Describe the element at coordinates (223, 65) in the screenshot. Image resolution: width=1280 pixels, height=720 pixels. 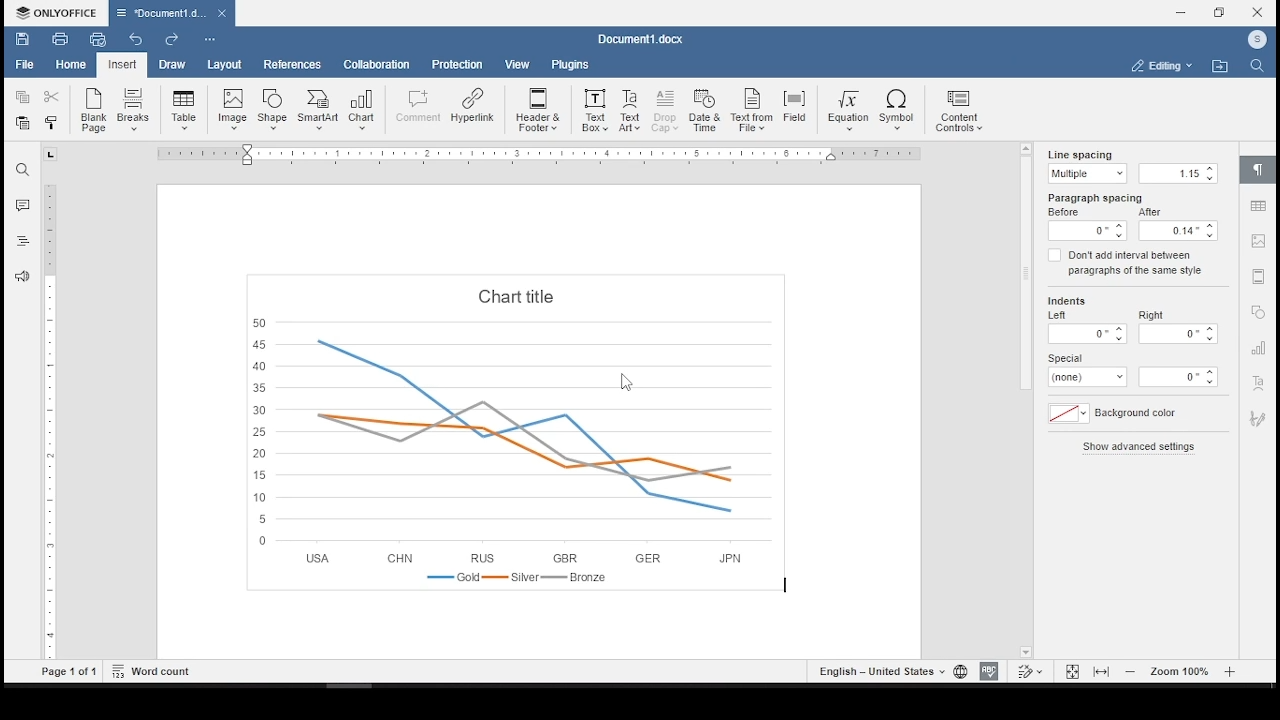
I see `layout` at that location.